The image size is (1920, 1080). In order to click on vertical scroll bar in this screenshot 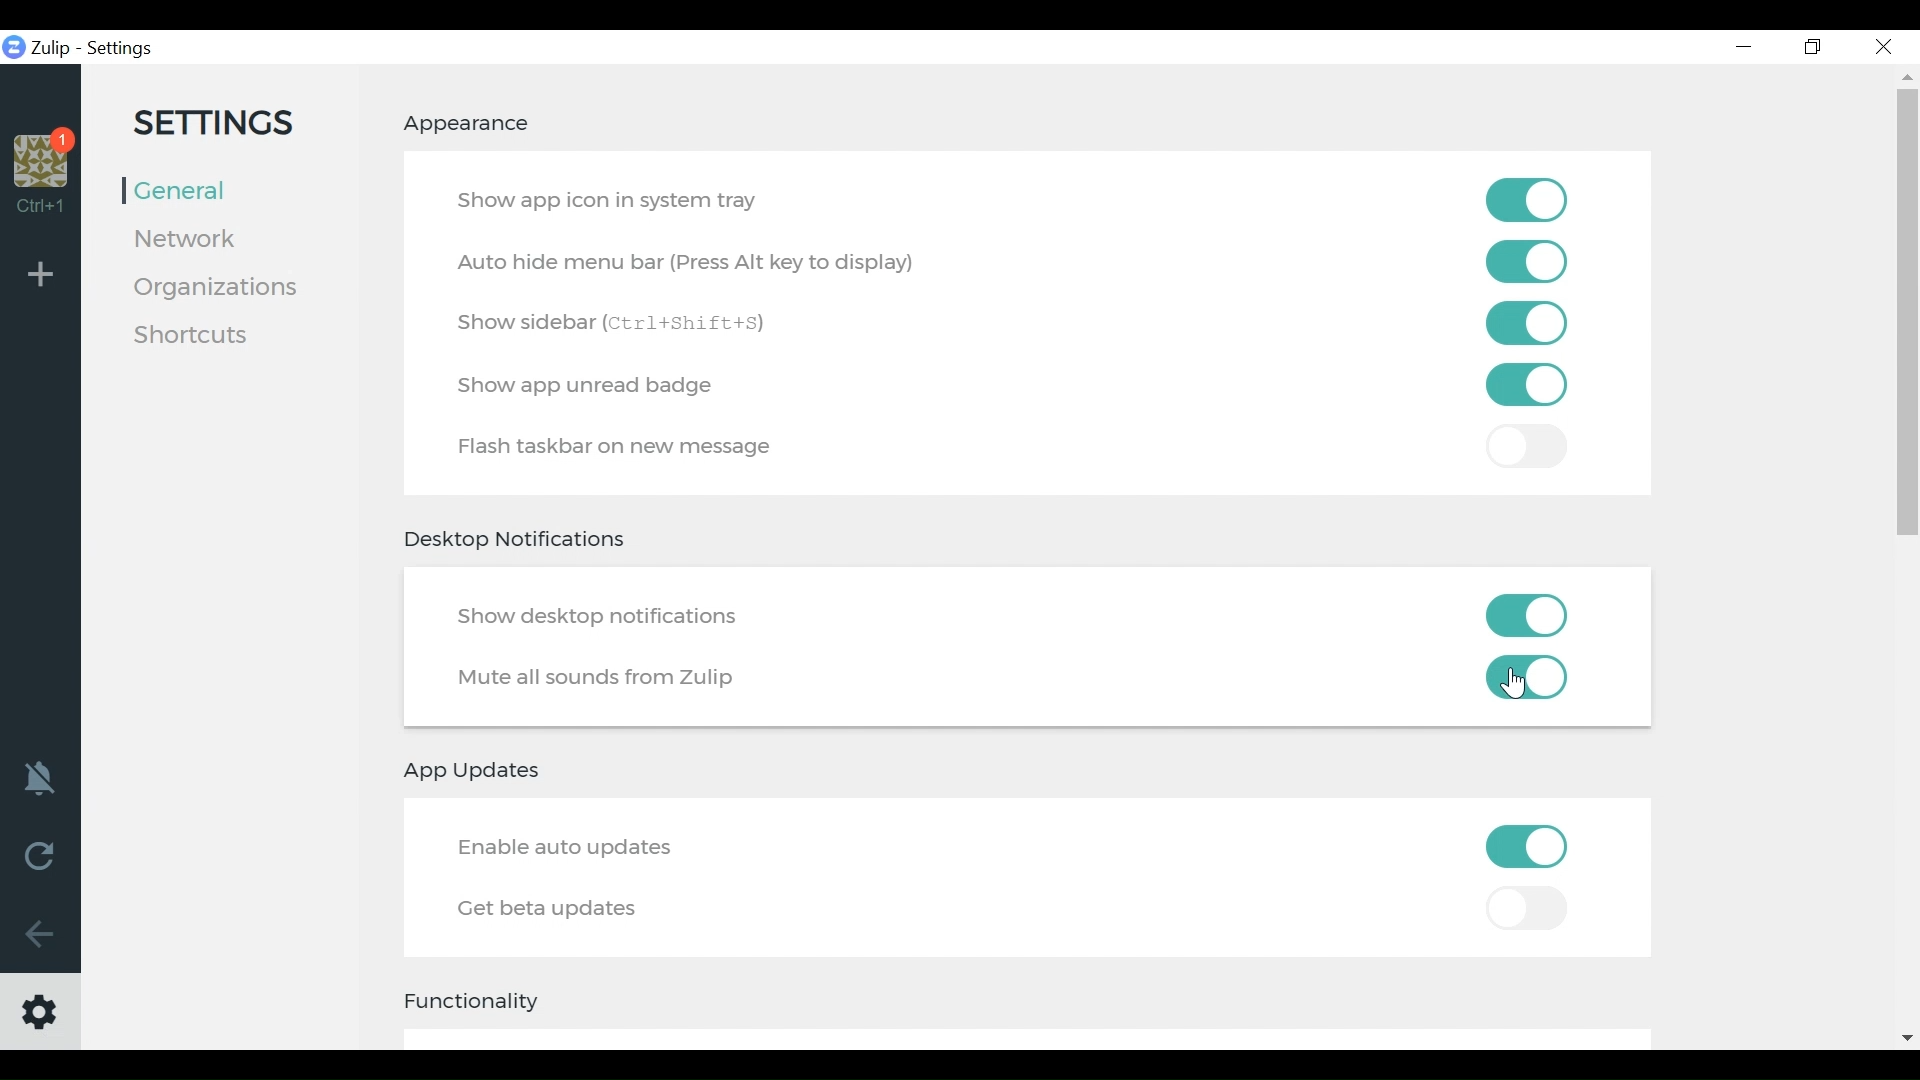, I will do `click(1908, 331)`.